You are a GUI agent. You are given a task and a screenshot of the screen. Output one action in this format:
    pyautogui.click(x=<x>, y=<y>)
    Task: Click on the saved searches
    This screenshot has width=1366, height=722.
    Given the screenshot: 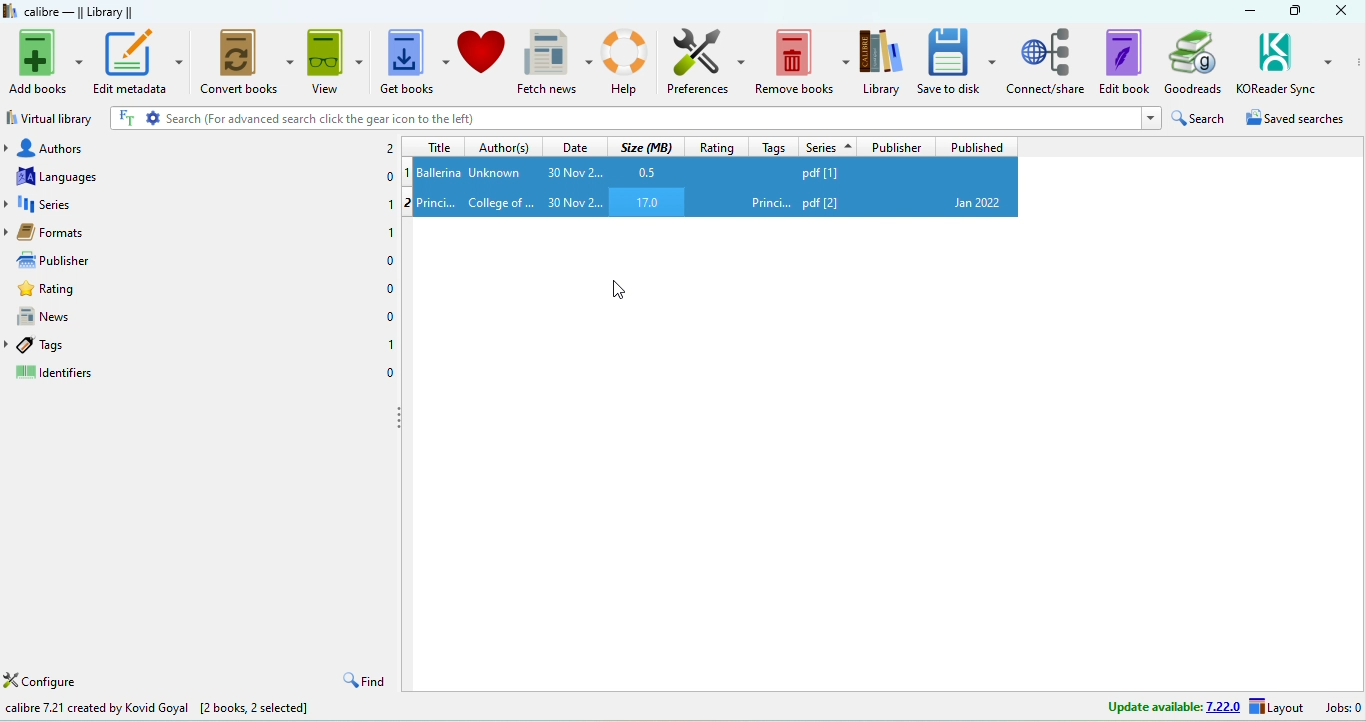 What is the action you would take?
    pyautogui.click(x=1303, y=118)
    